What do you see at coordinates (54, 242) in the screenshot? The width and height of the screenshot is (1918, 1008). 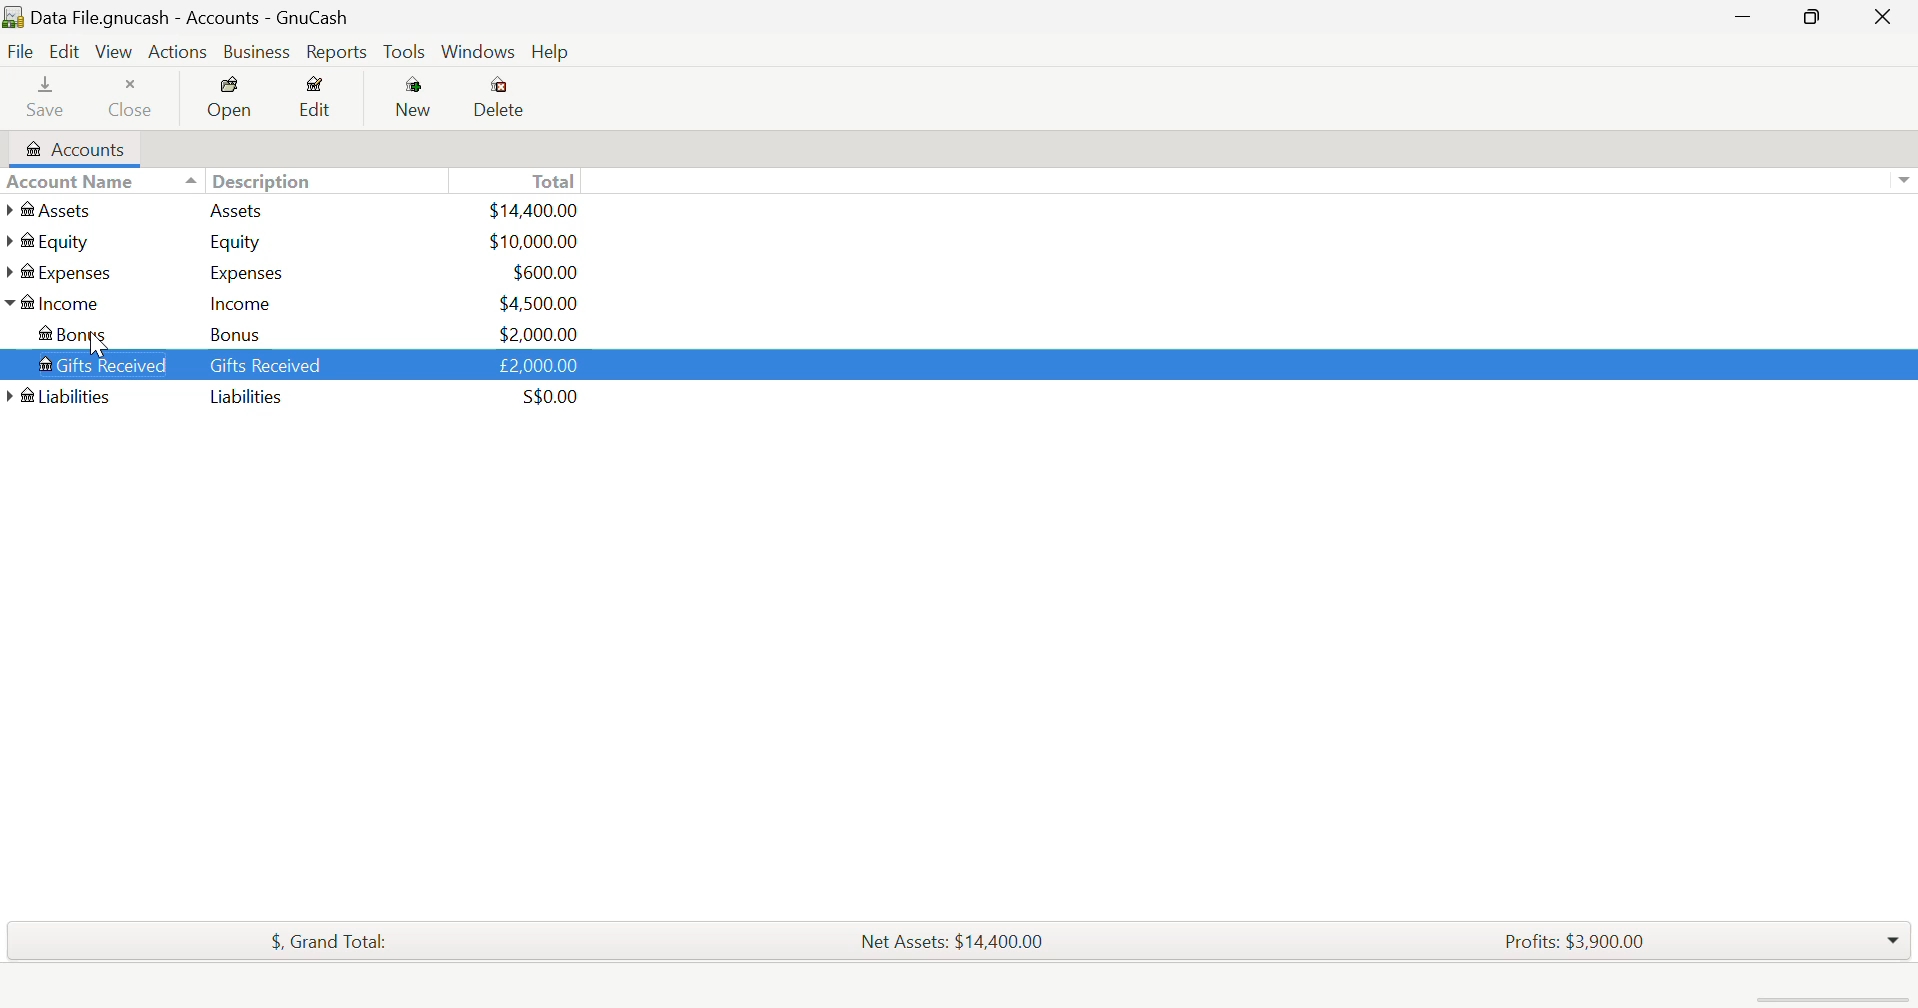 I see `Equity` at bounding box center [54, 242].